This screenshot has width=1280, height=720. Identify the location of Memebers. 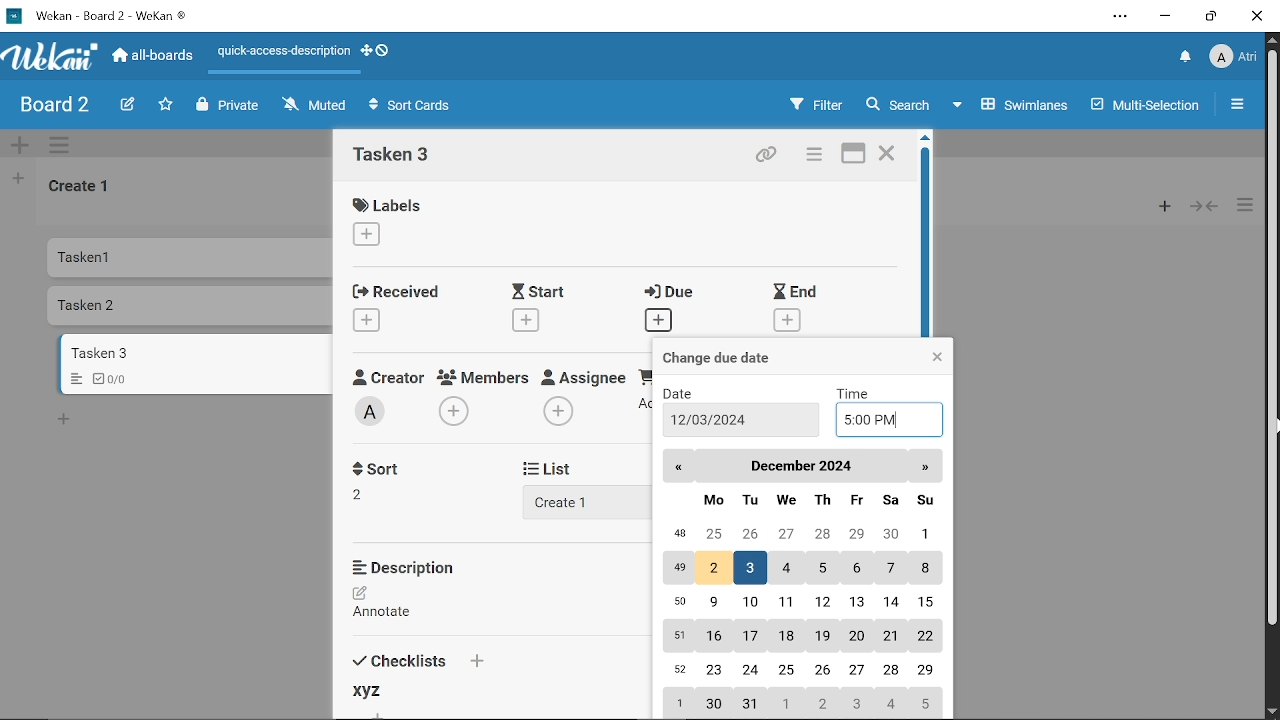
(485, 377).